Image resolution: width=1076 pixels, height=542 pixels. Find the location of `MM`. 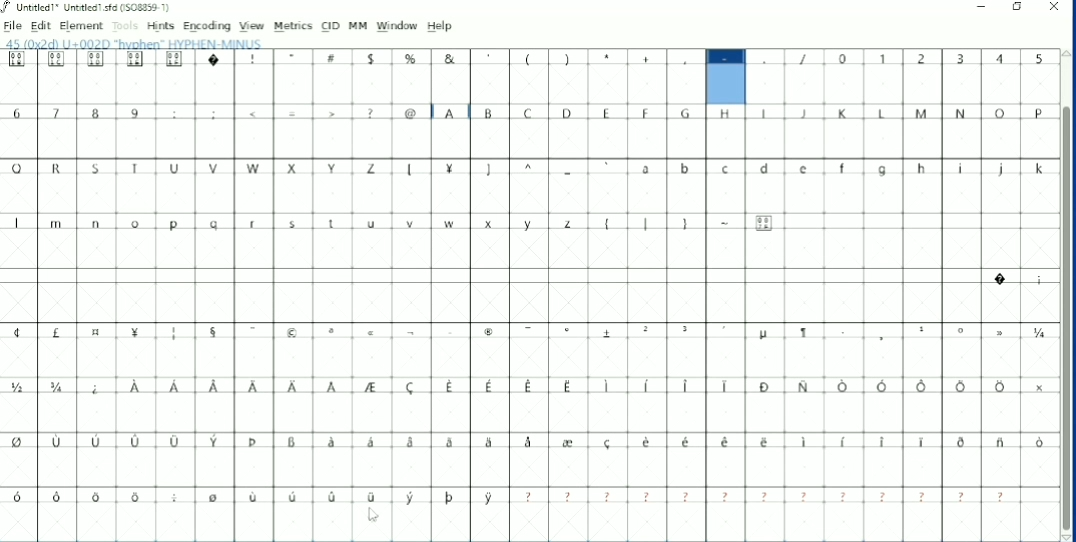

MM is located at coordinates (358, 26).